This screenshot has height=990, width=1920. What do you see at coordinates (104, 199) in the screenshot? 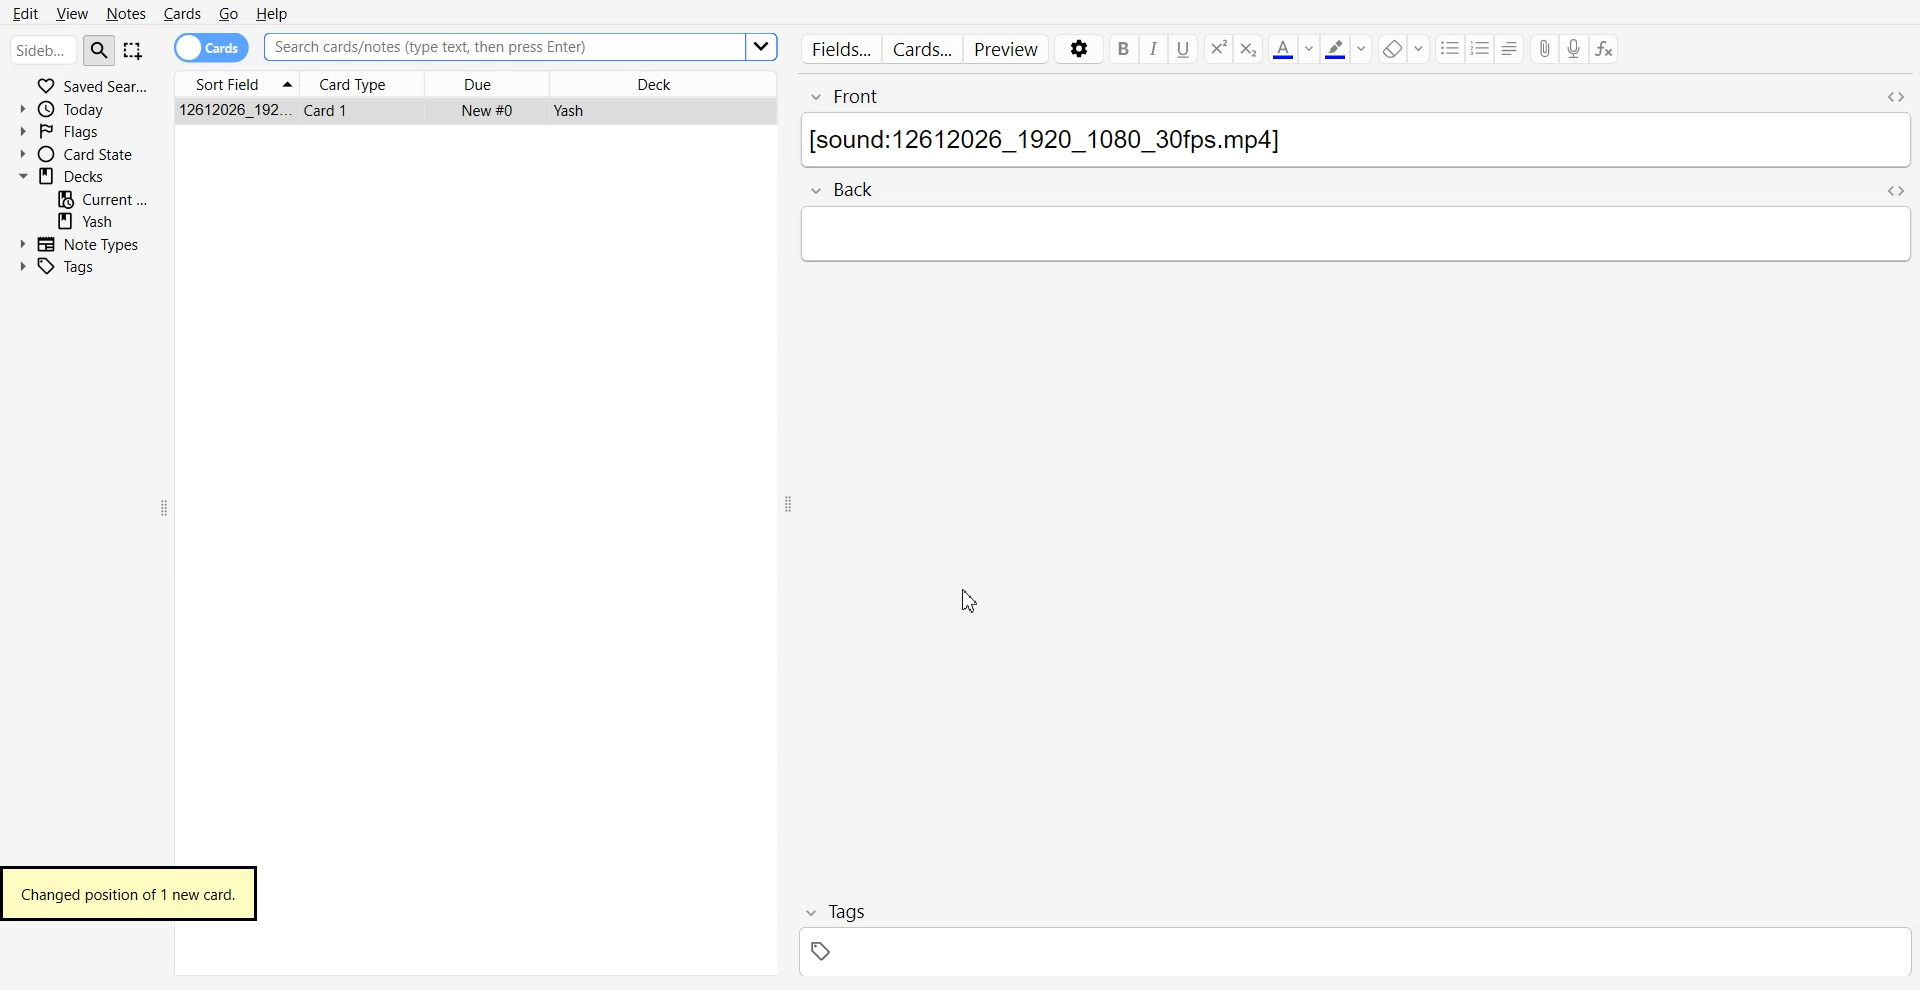
I see `Current` at bounding box center [104, 199].